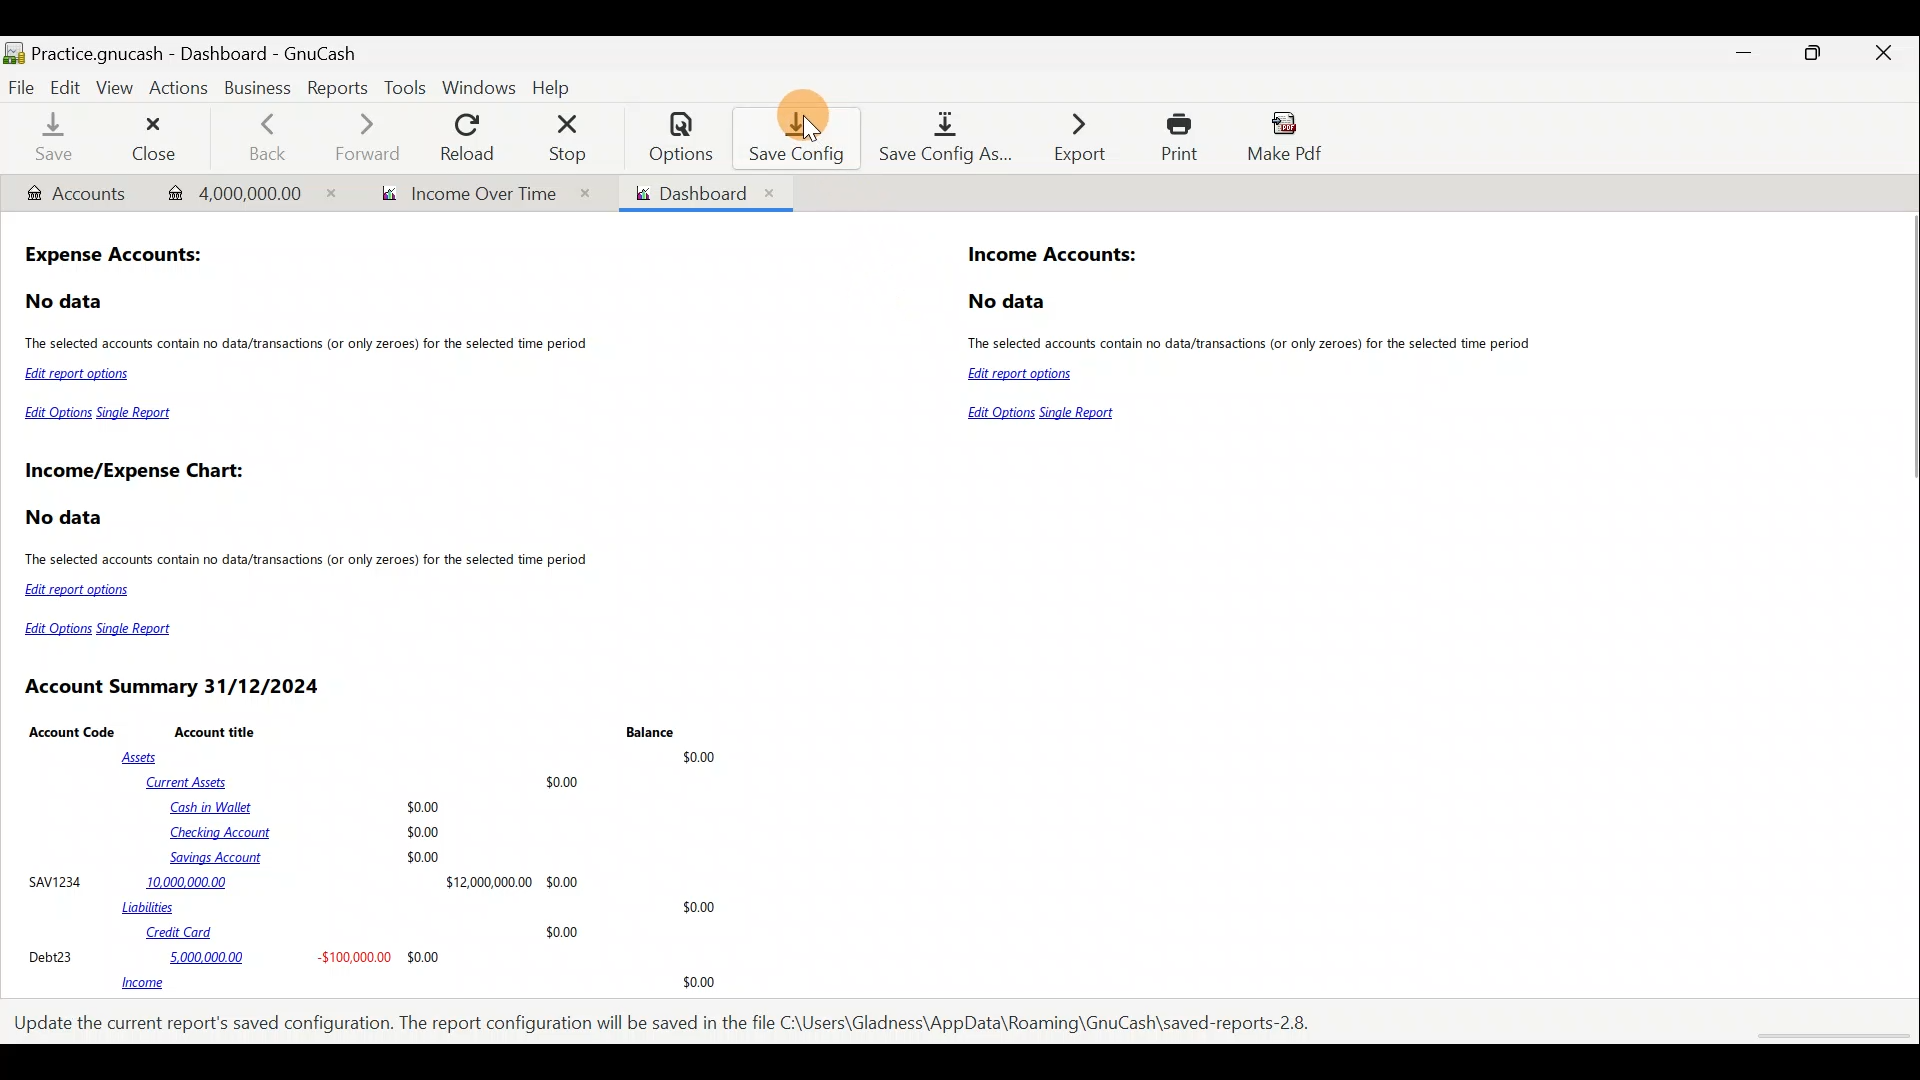 Image resolution: width=1920 pixels, height=1080 pixels. What do you see at coordinates (100, 417) in the screenshot?
I see `Edit Options Single Report` at bounding box center [100, 417].